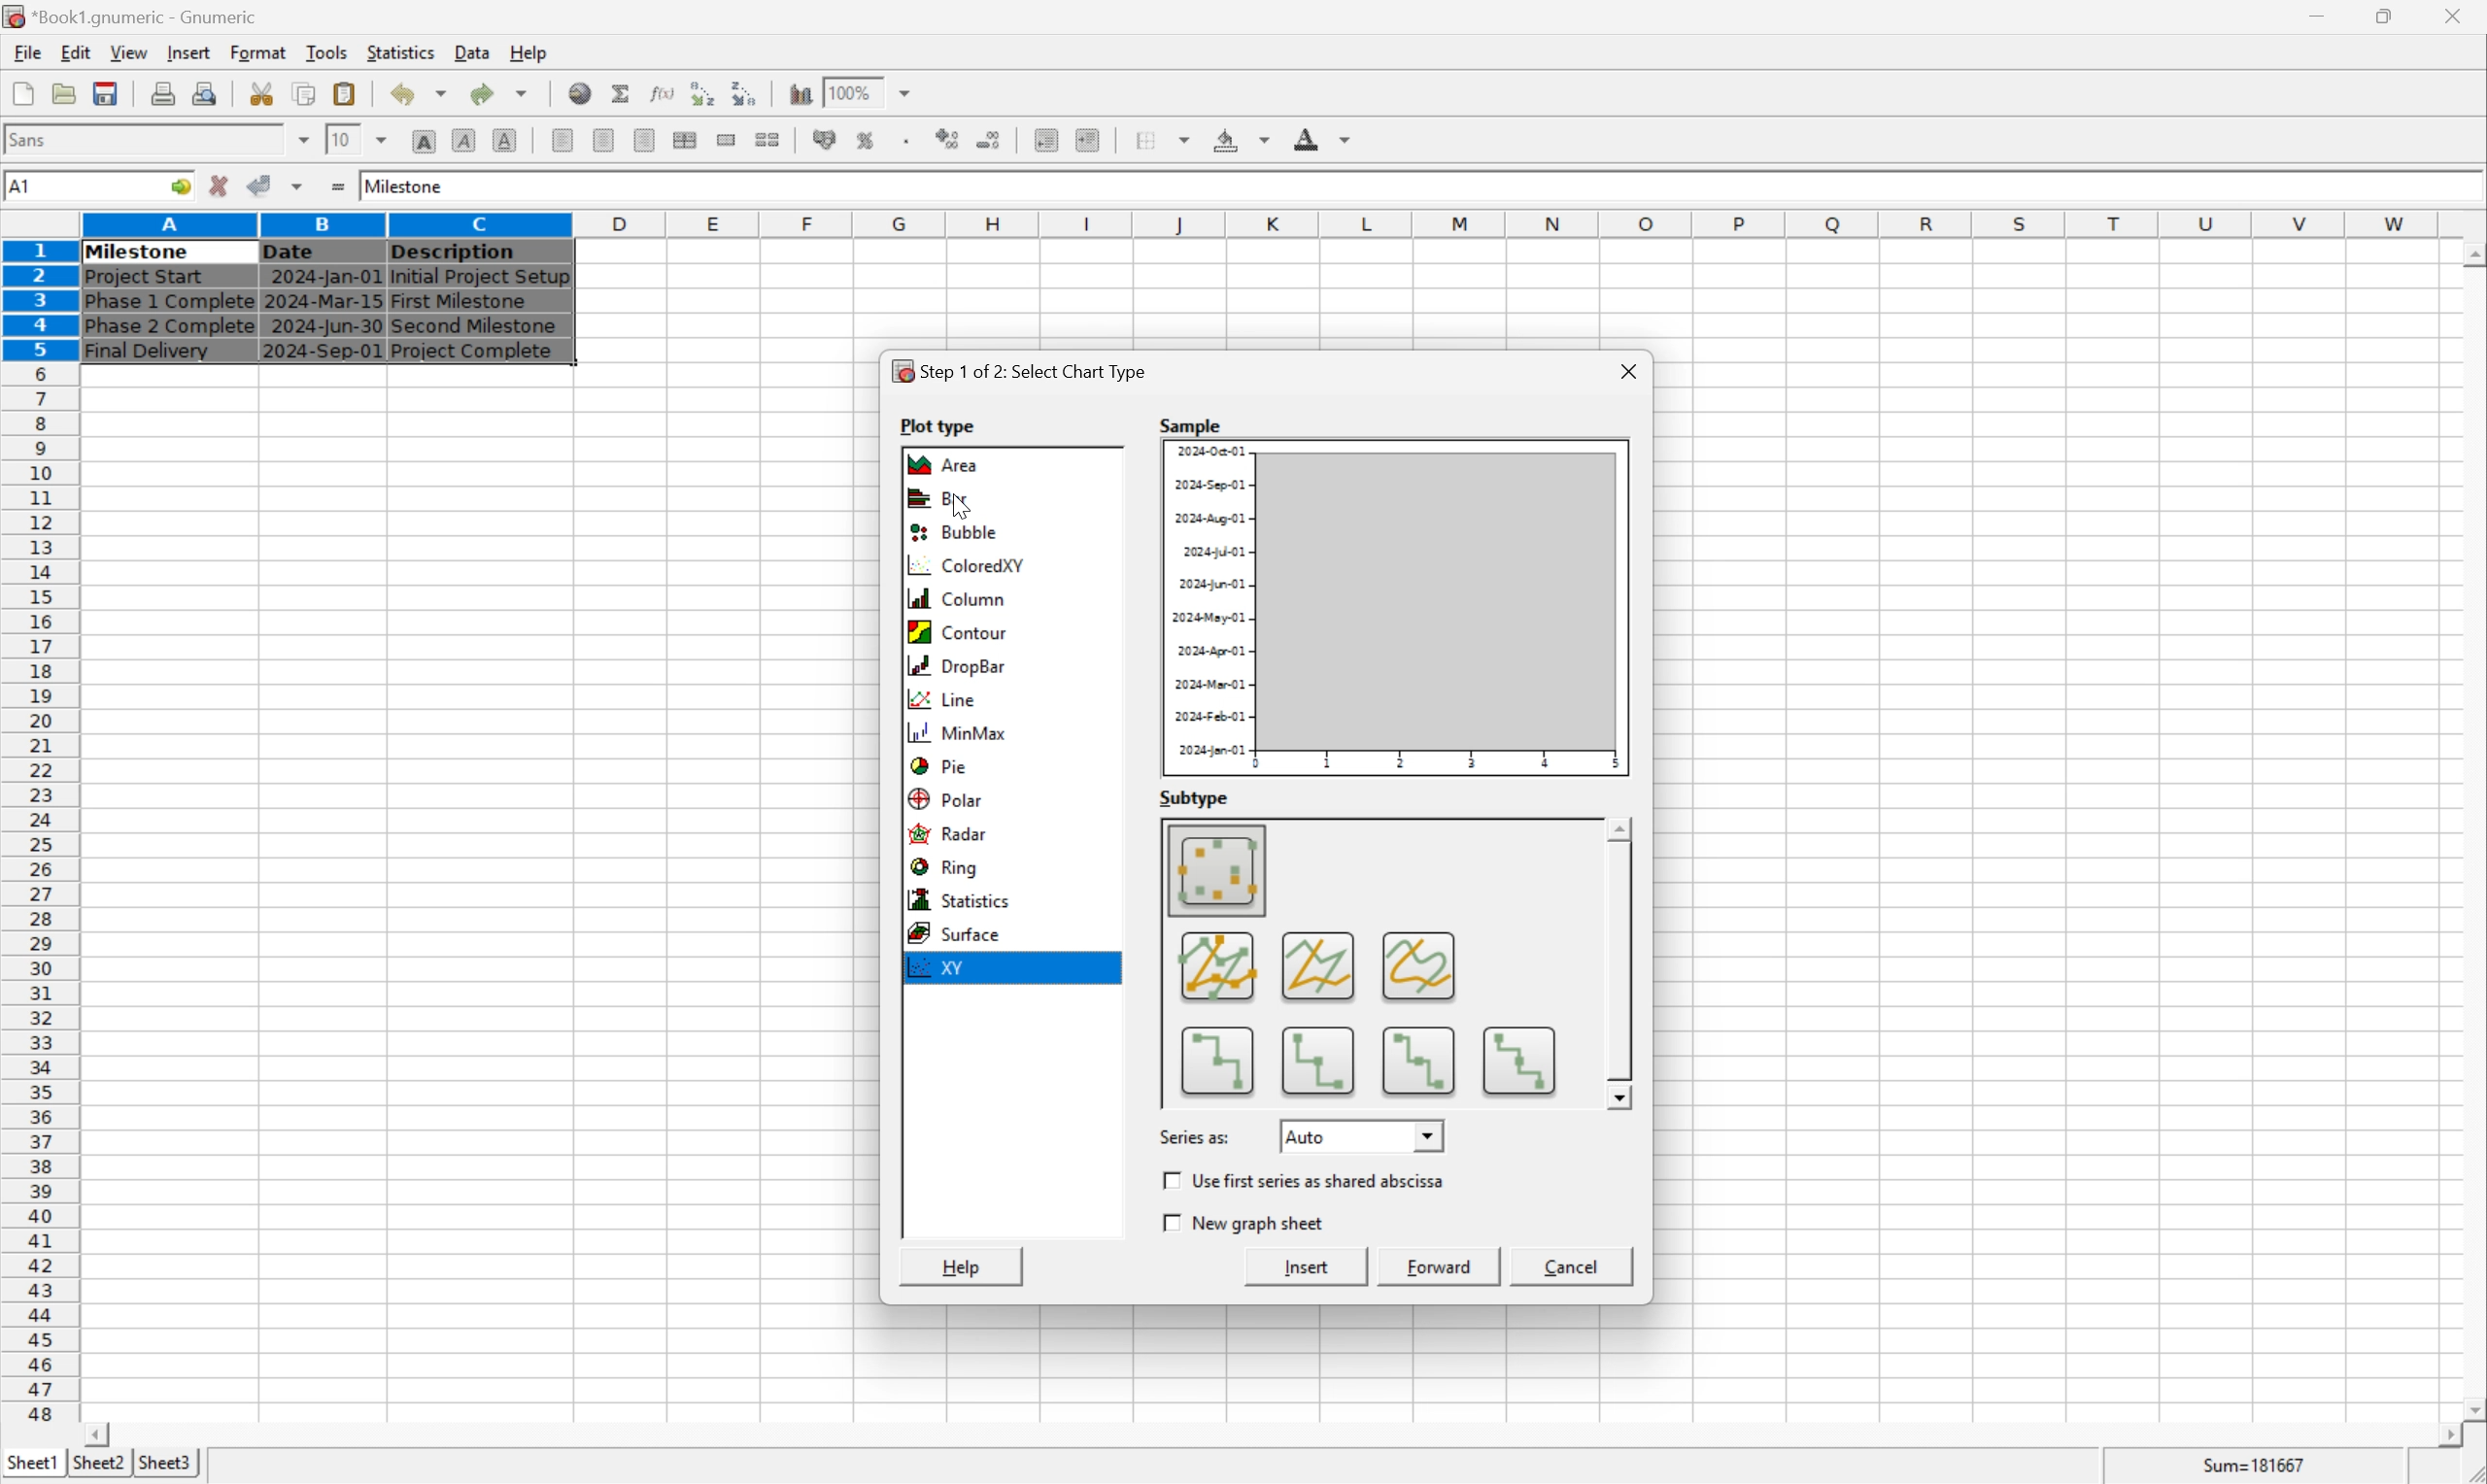 The width and height of the screenshot is (2487, 1484). I want to click on bold, so click(423, 142).